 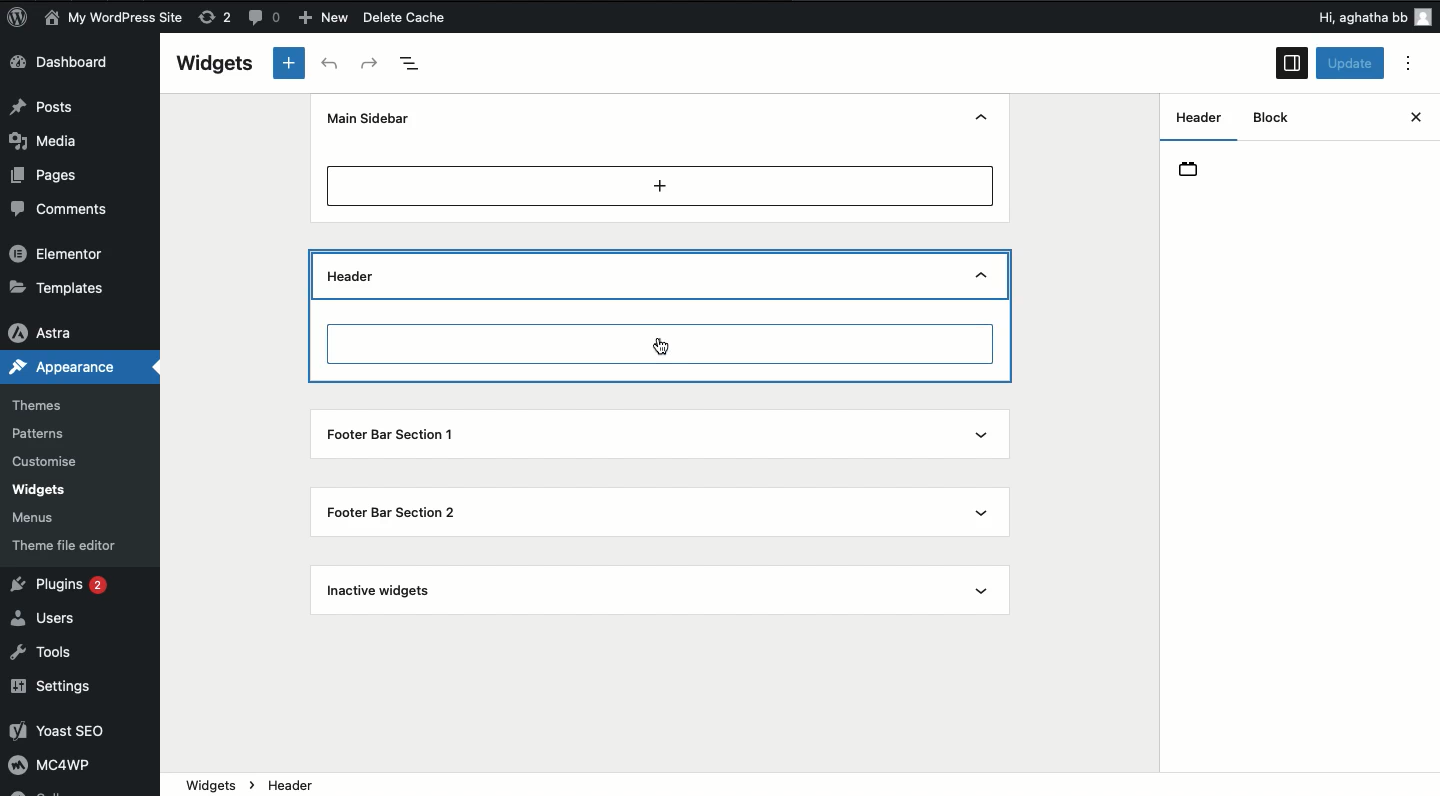 What do you see at coordinates (380, 594) in the screenshot?
I see `Inactive widgets` at bounding box center [380, 594].